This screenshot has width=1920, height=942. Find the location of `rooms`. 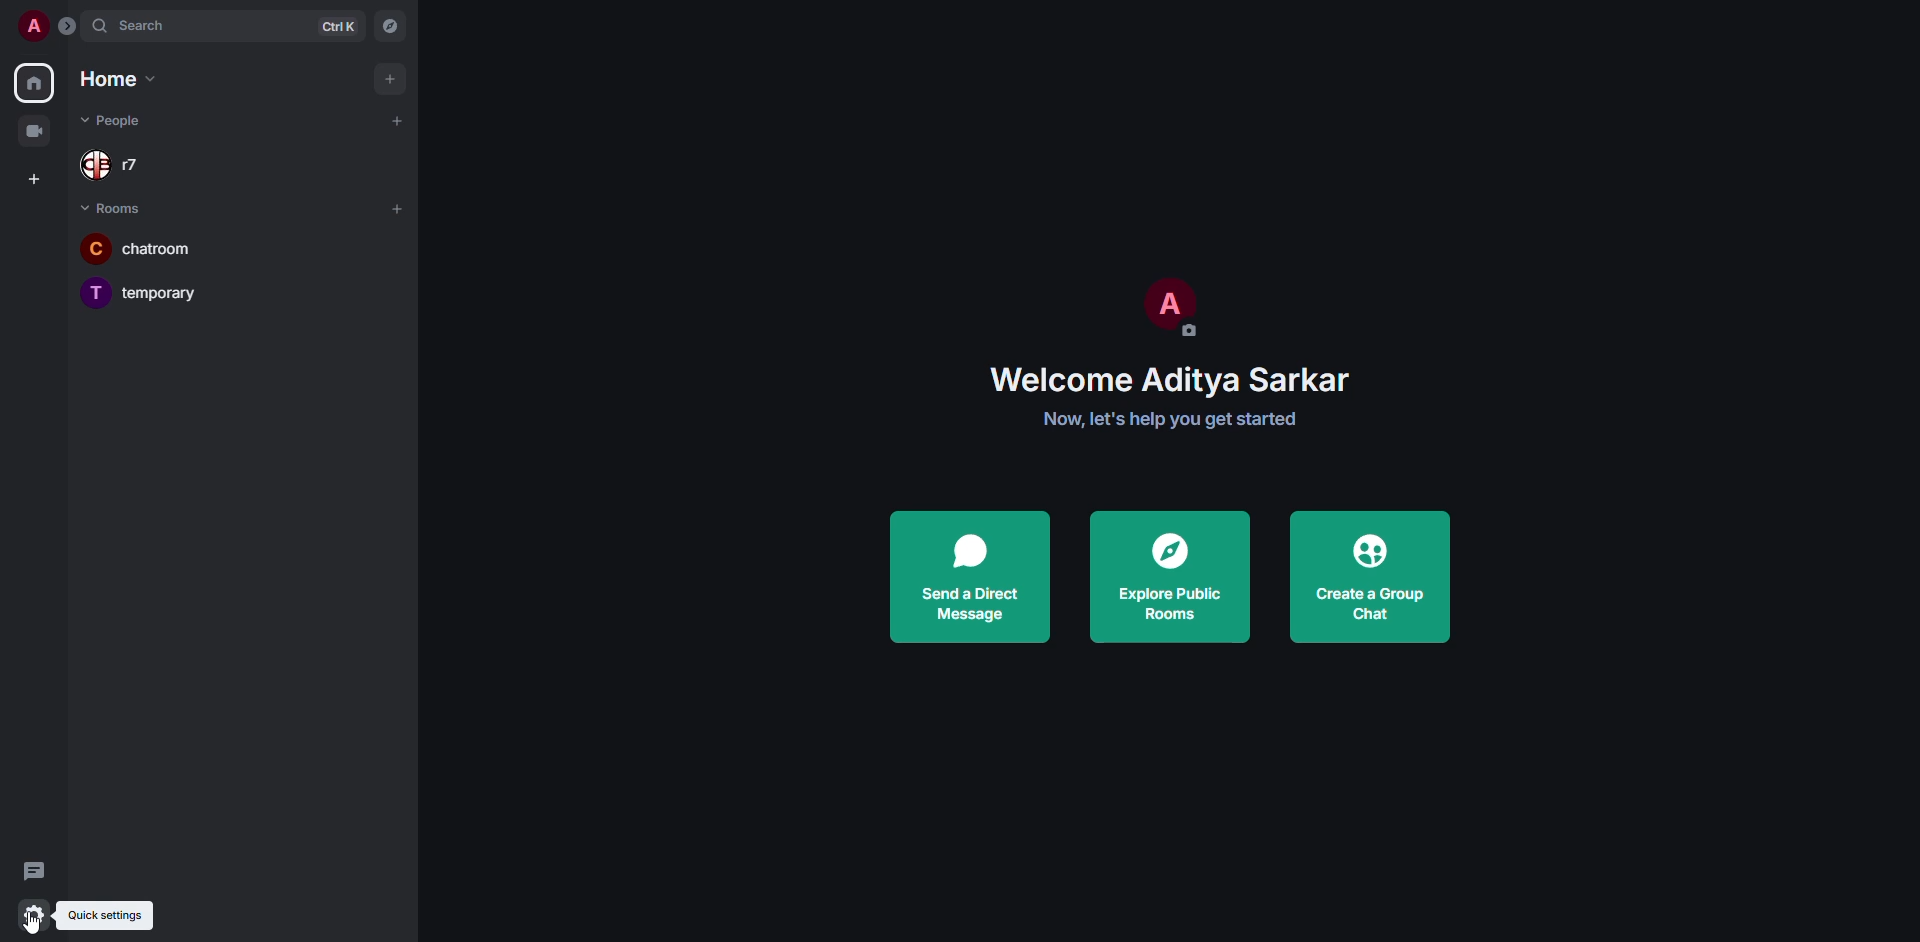

rooms is located at coordinates (116, 208).